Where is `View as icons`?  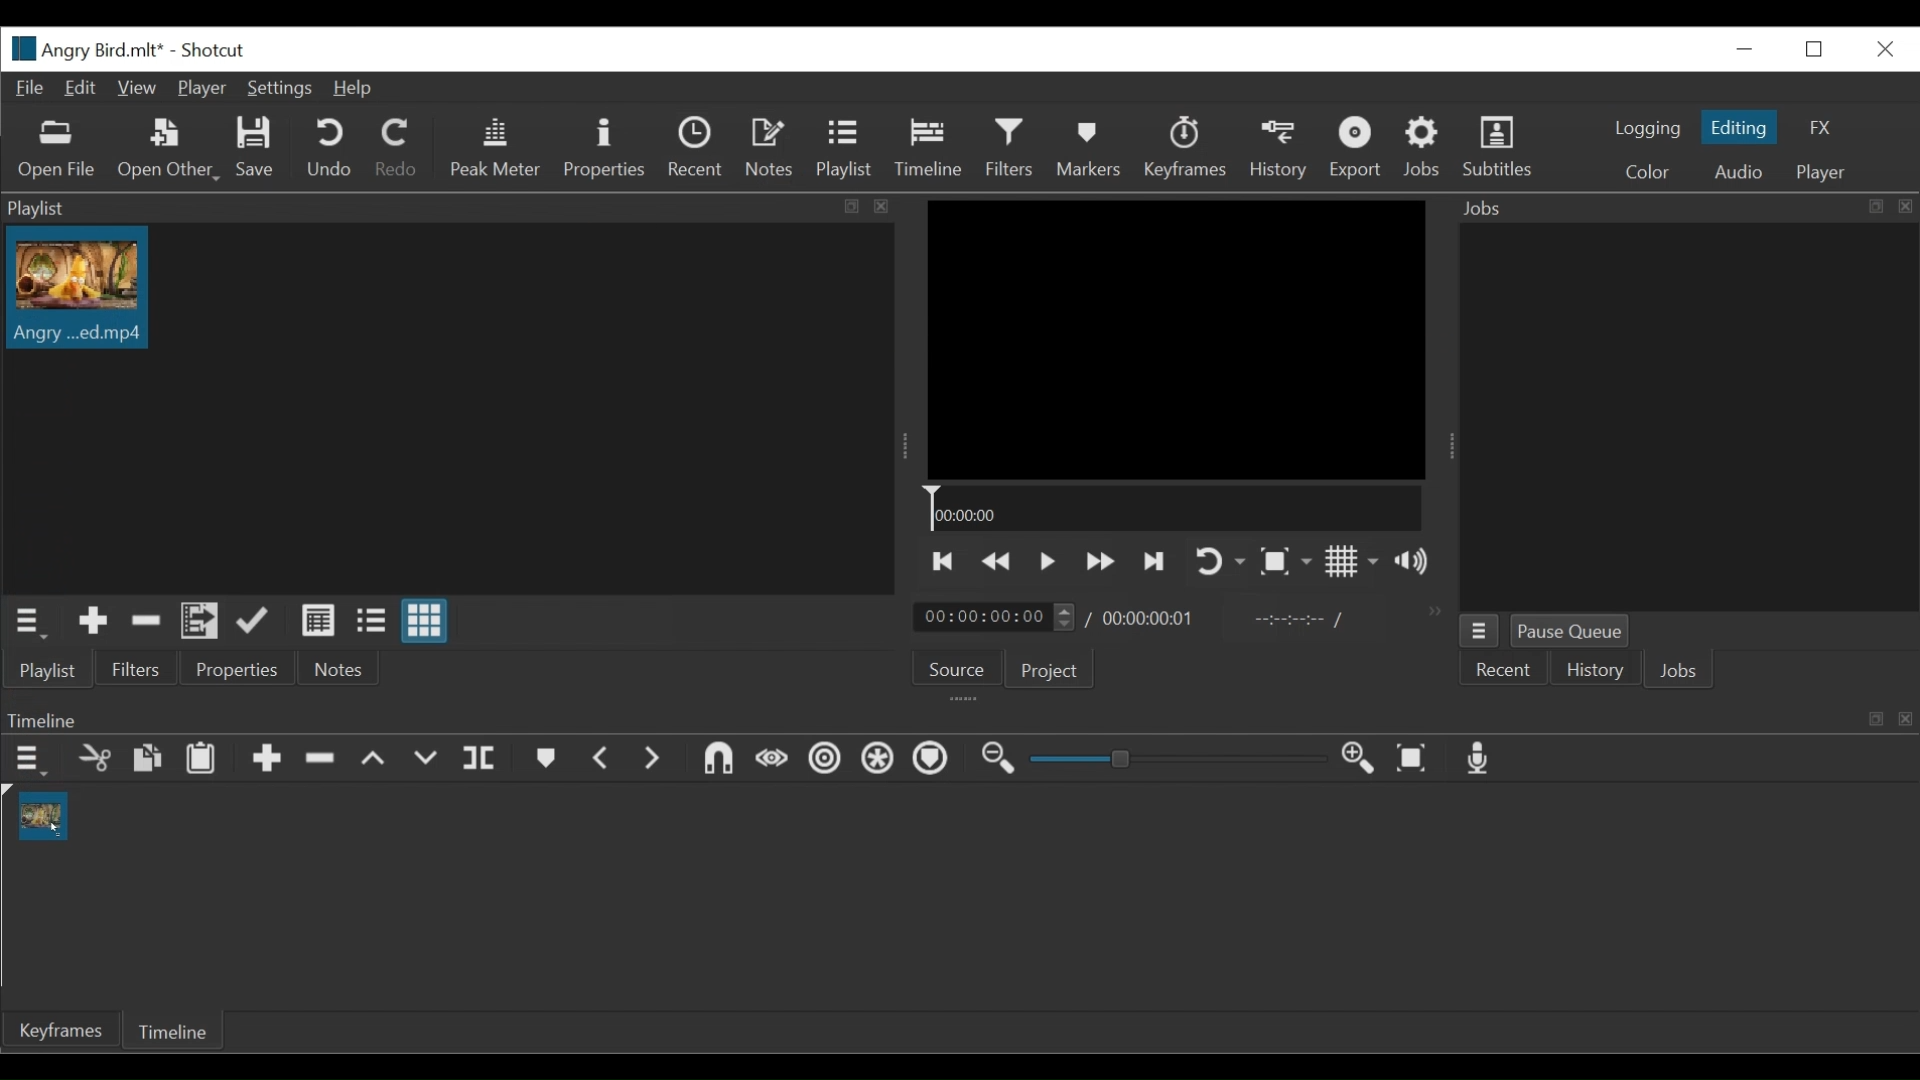
View as icons is located at coordinates (425, 620).